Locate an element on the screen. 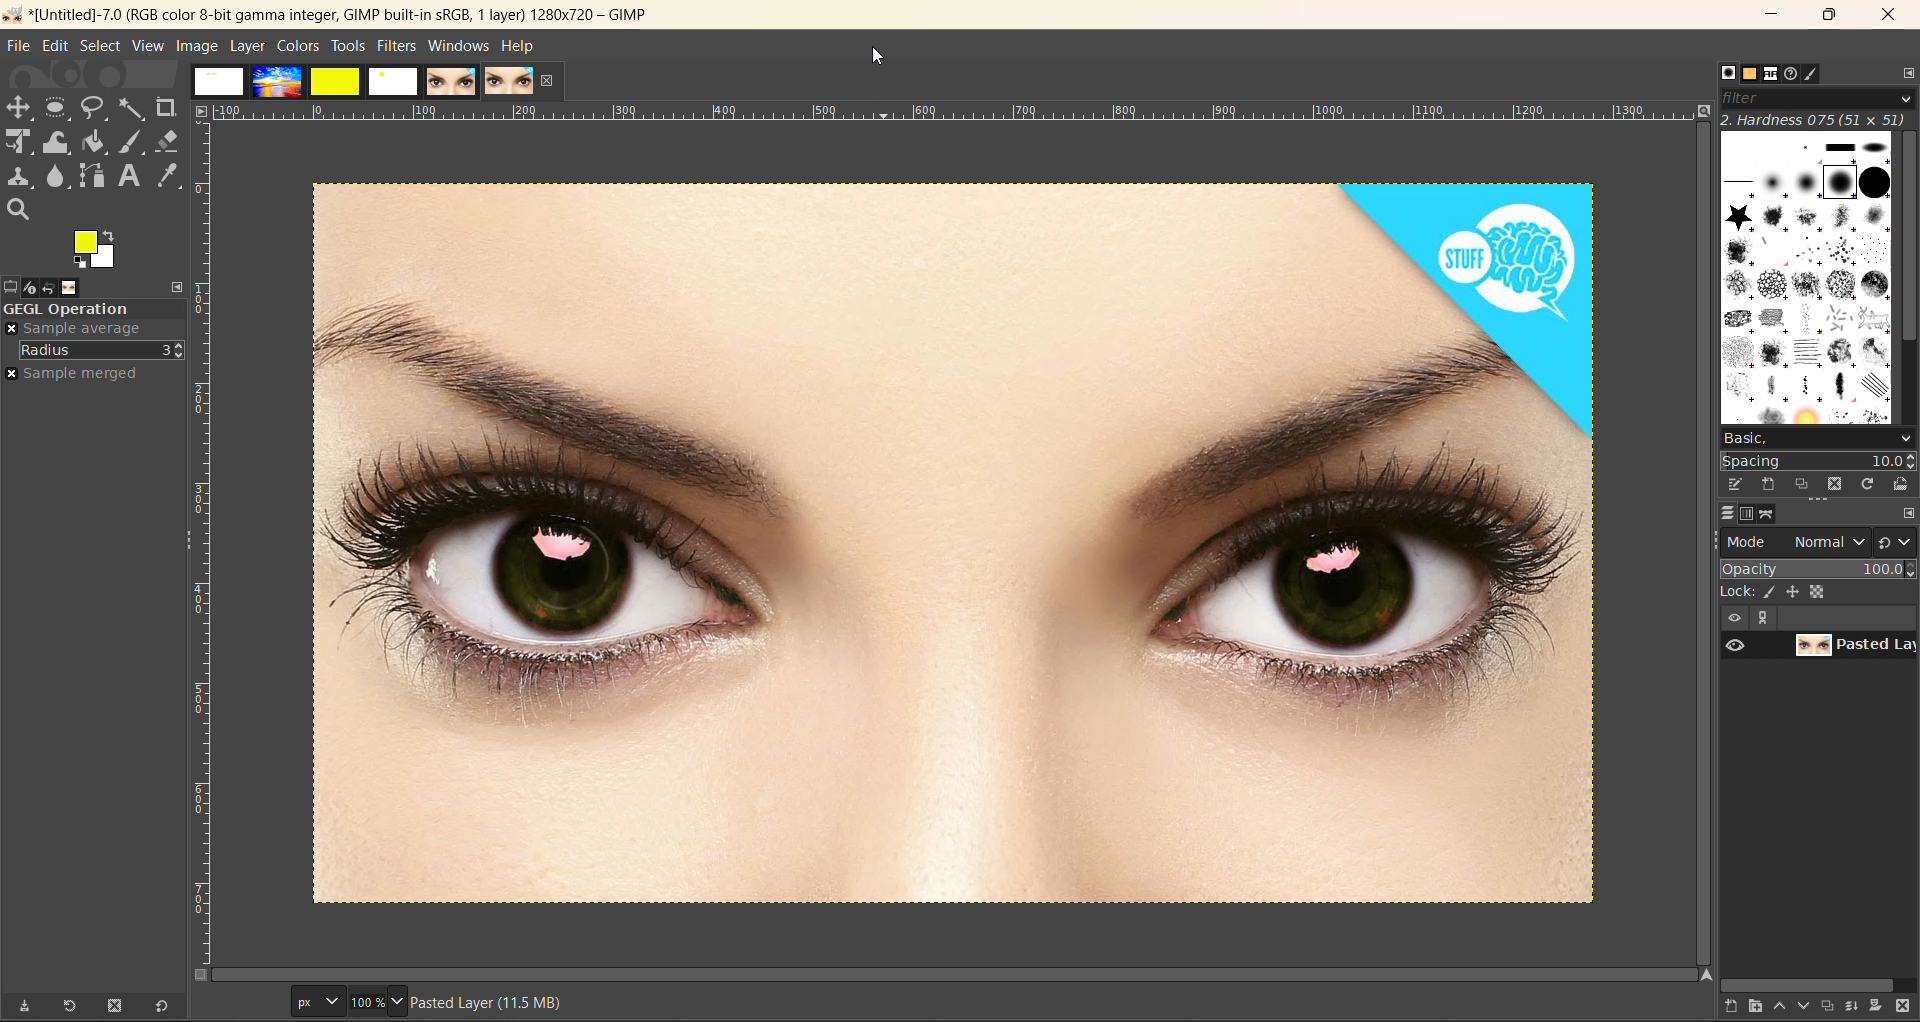  ink is located at coordinates (1770, 592).